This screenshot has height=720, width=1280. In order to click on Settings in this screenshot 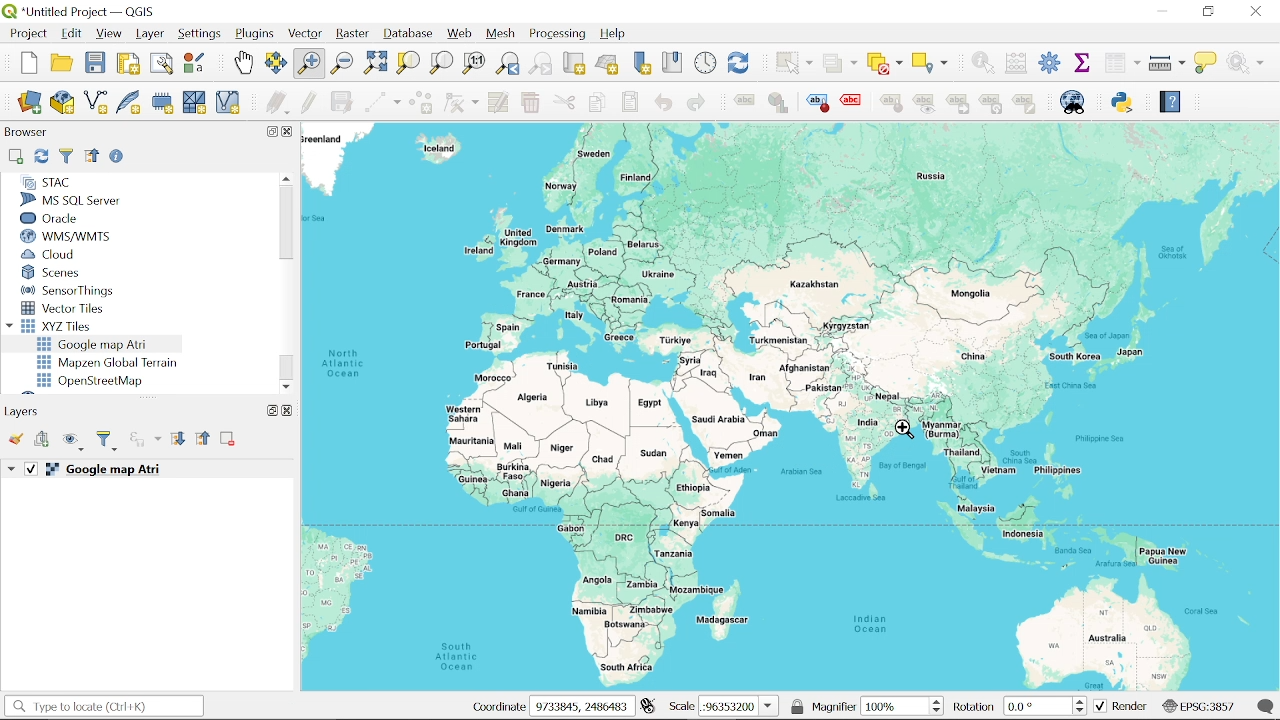, I will do `click(1050, 64)`.